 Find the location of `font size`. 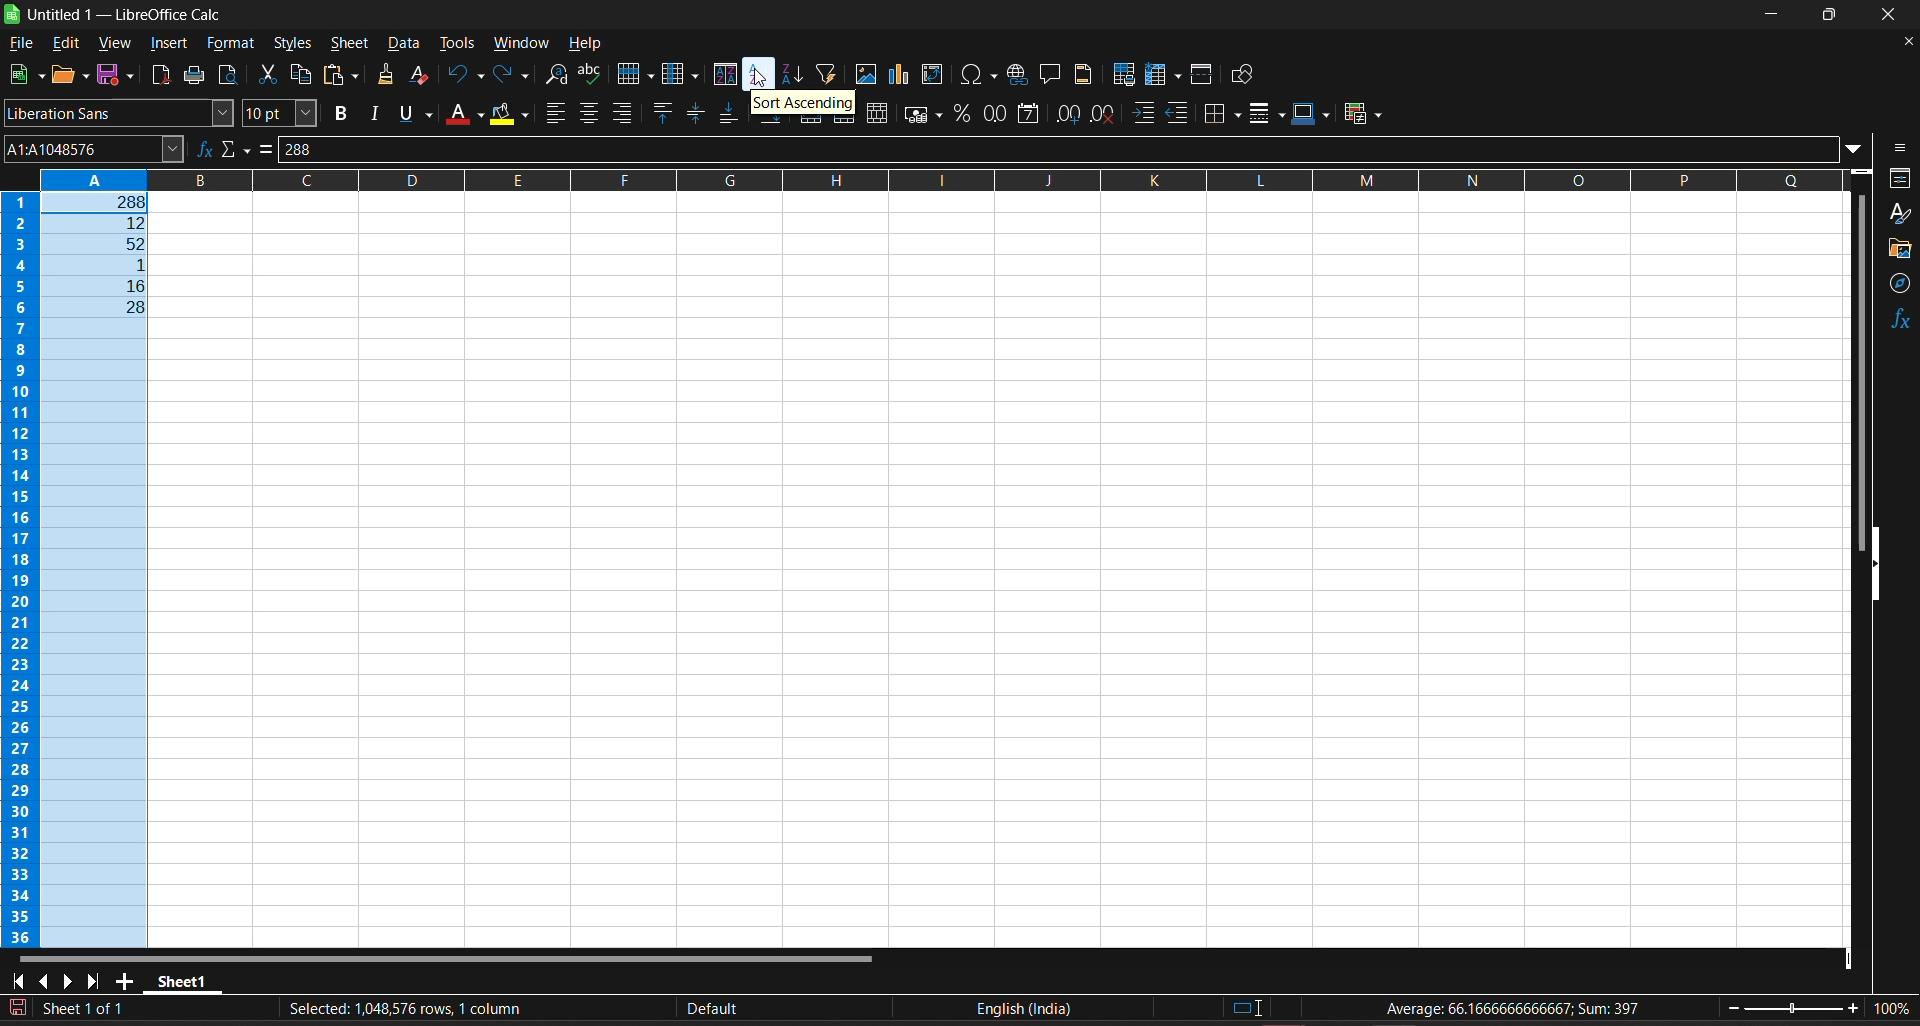

font size is located at coordinates (281, 114).